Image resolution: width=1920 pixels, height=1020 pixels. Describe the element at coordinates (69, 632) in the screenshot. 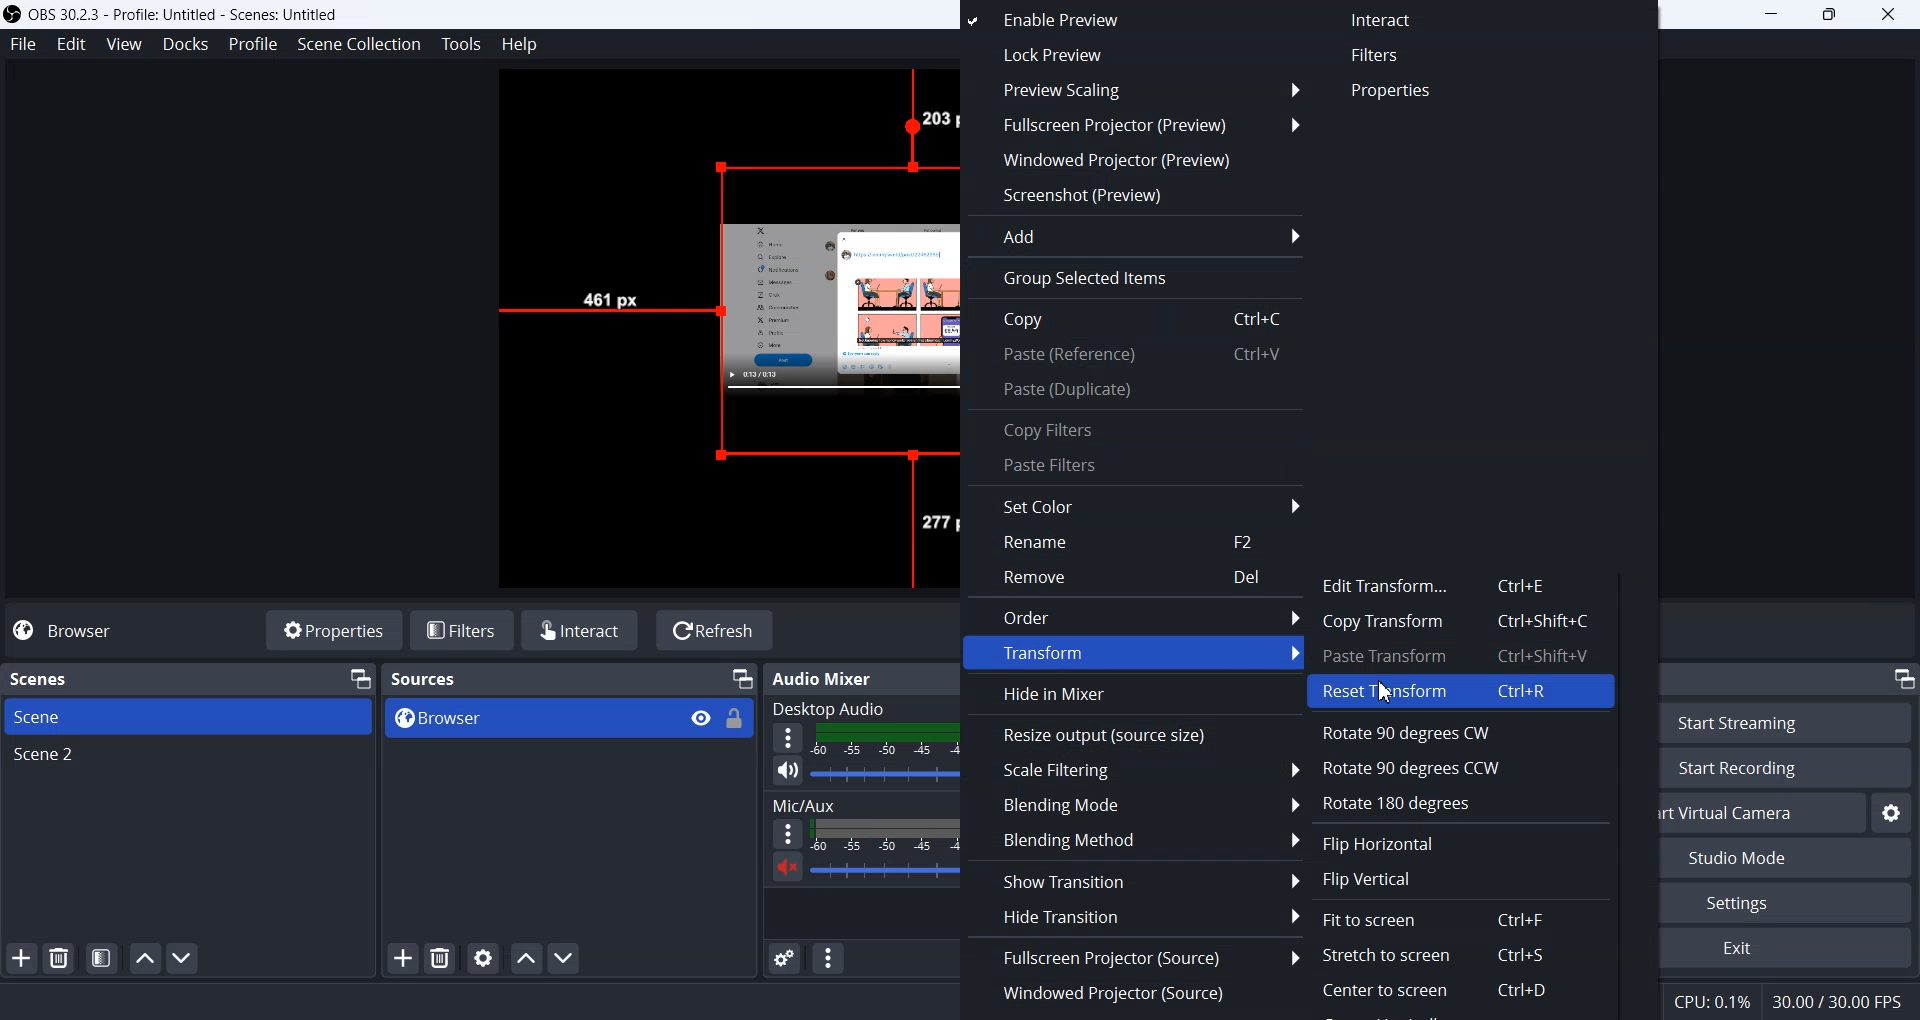

I see `Browser` at that location.